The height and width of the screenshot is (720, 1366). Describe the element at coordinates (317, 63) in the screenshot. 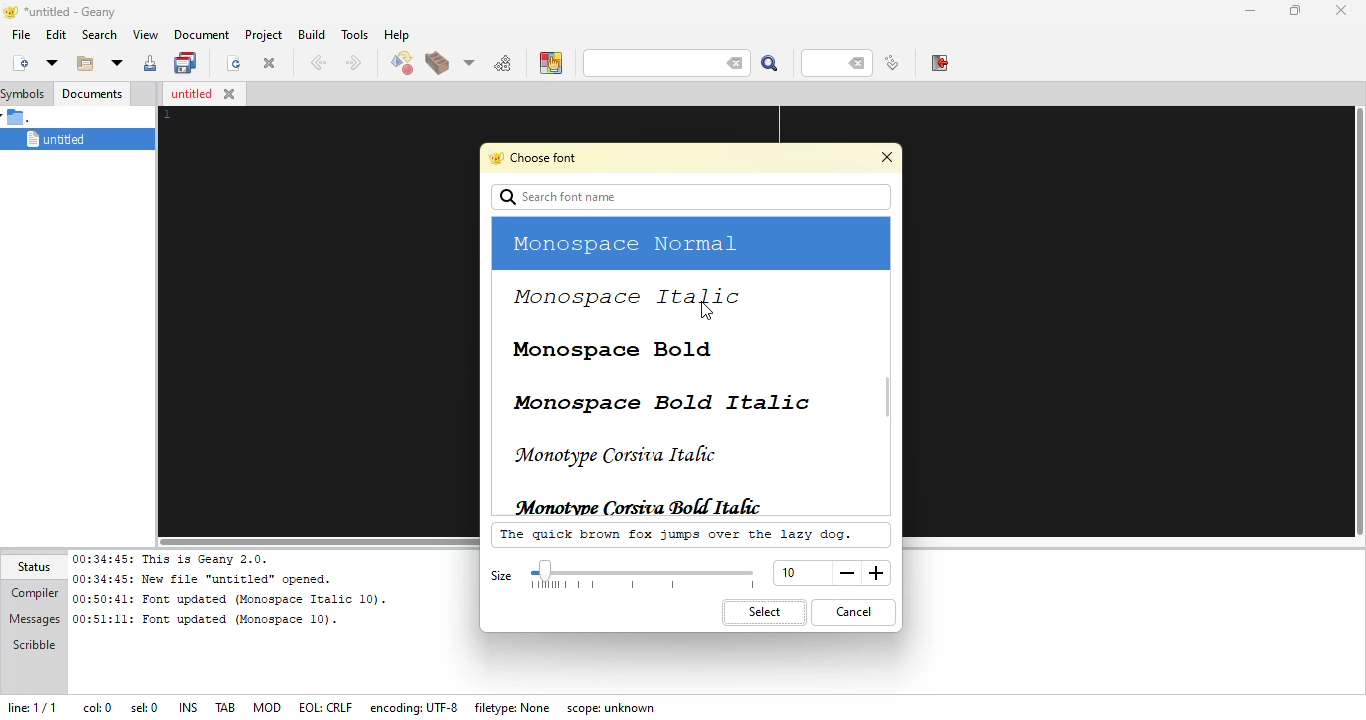

I see `back` at that location.